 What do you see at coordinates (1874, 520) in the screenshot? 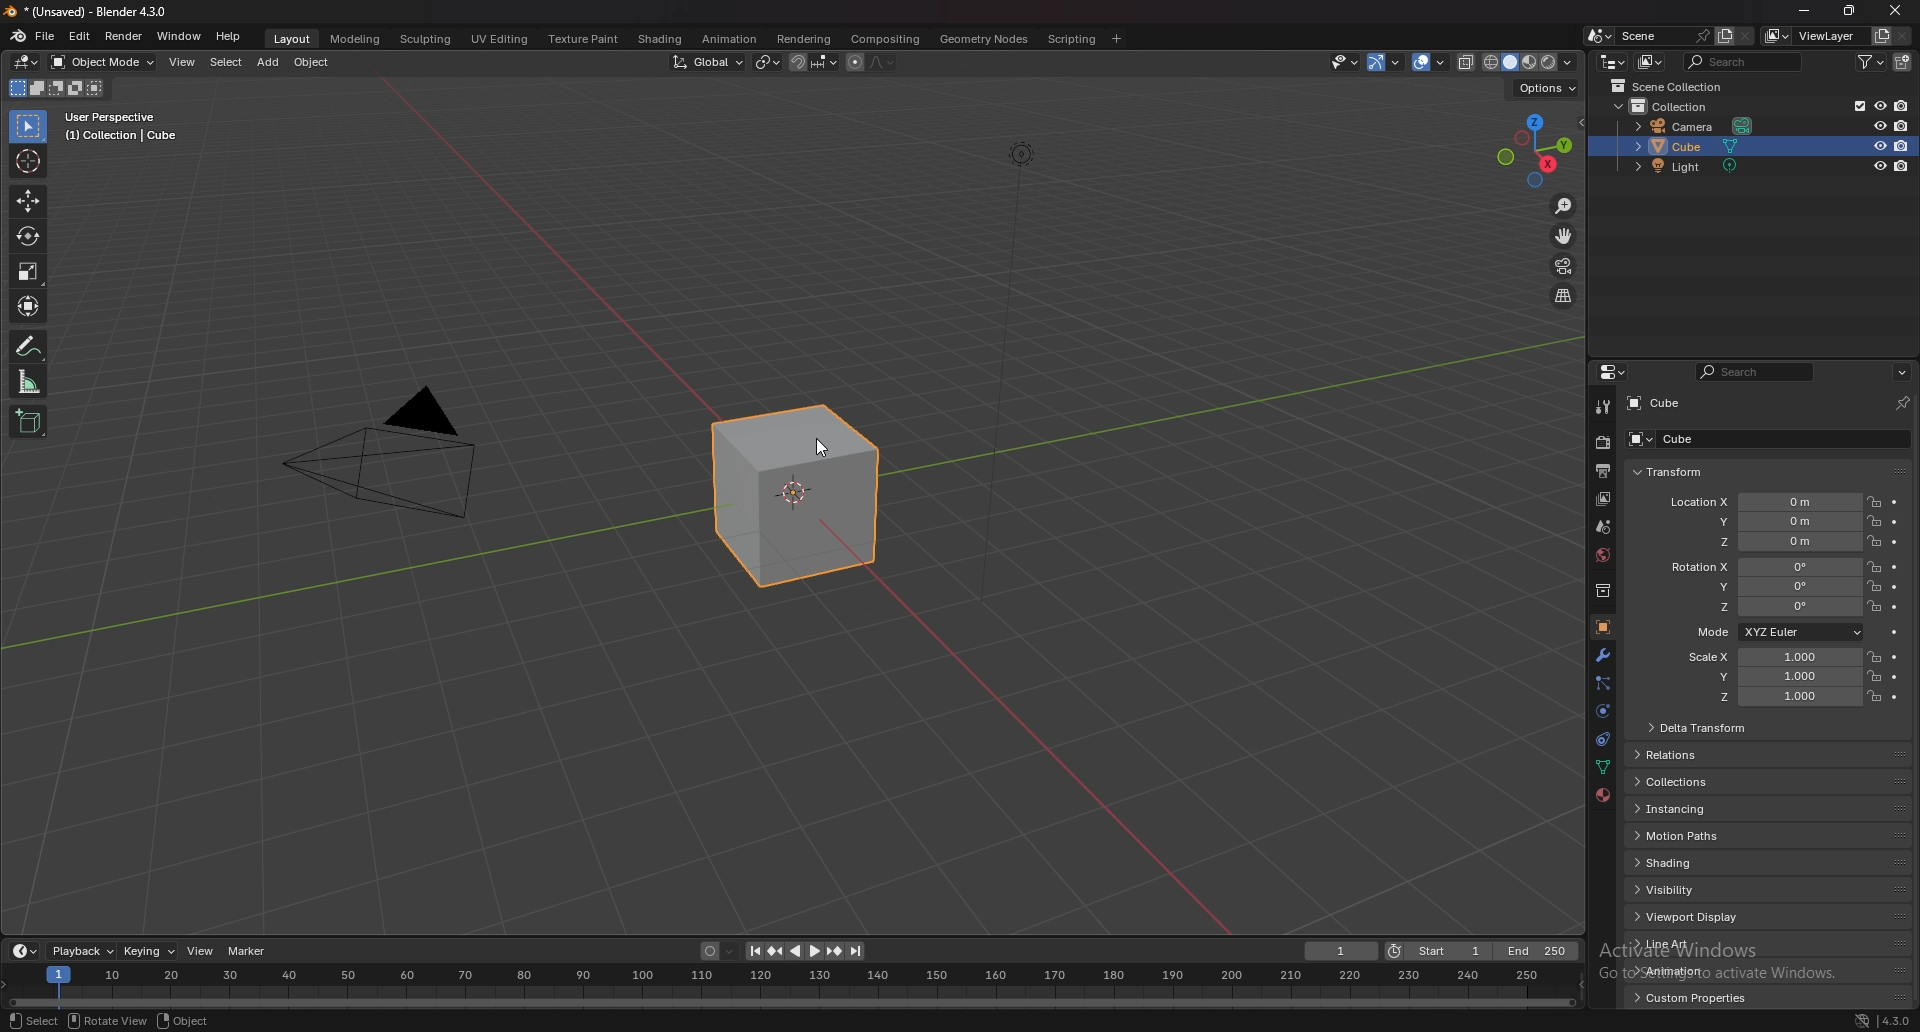
I see `lock` at bounding box center [1874, 520].